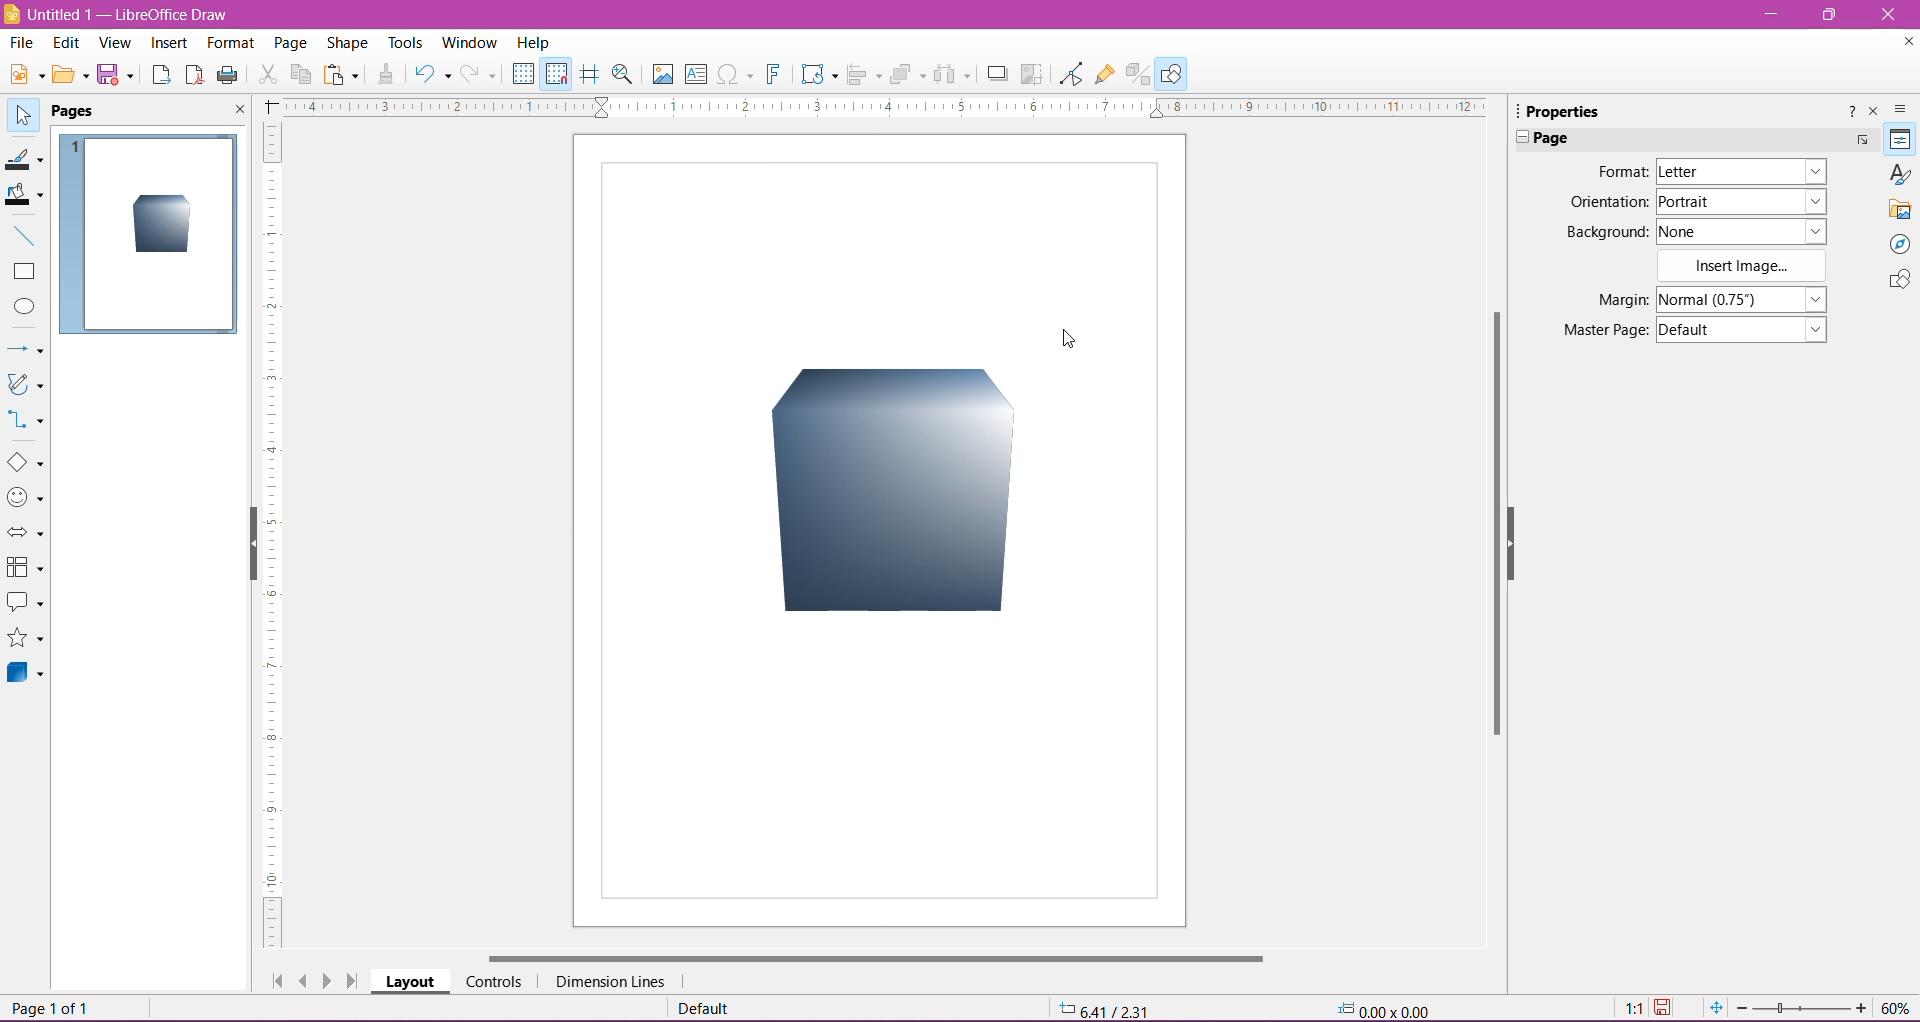 The width and height of the screenshot is (1920, 1022). Describe the element at coordinates (735, 74) in the screenshot. I see `Insert Special Characters` at that location.